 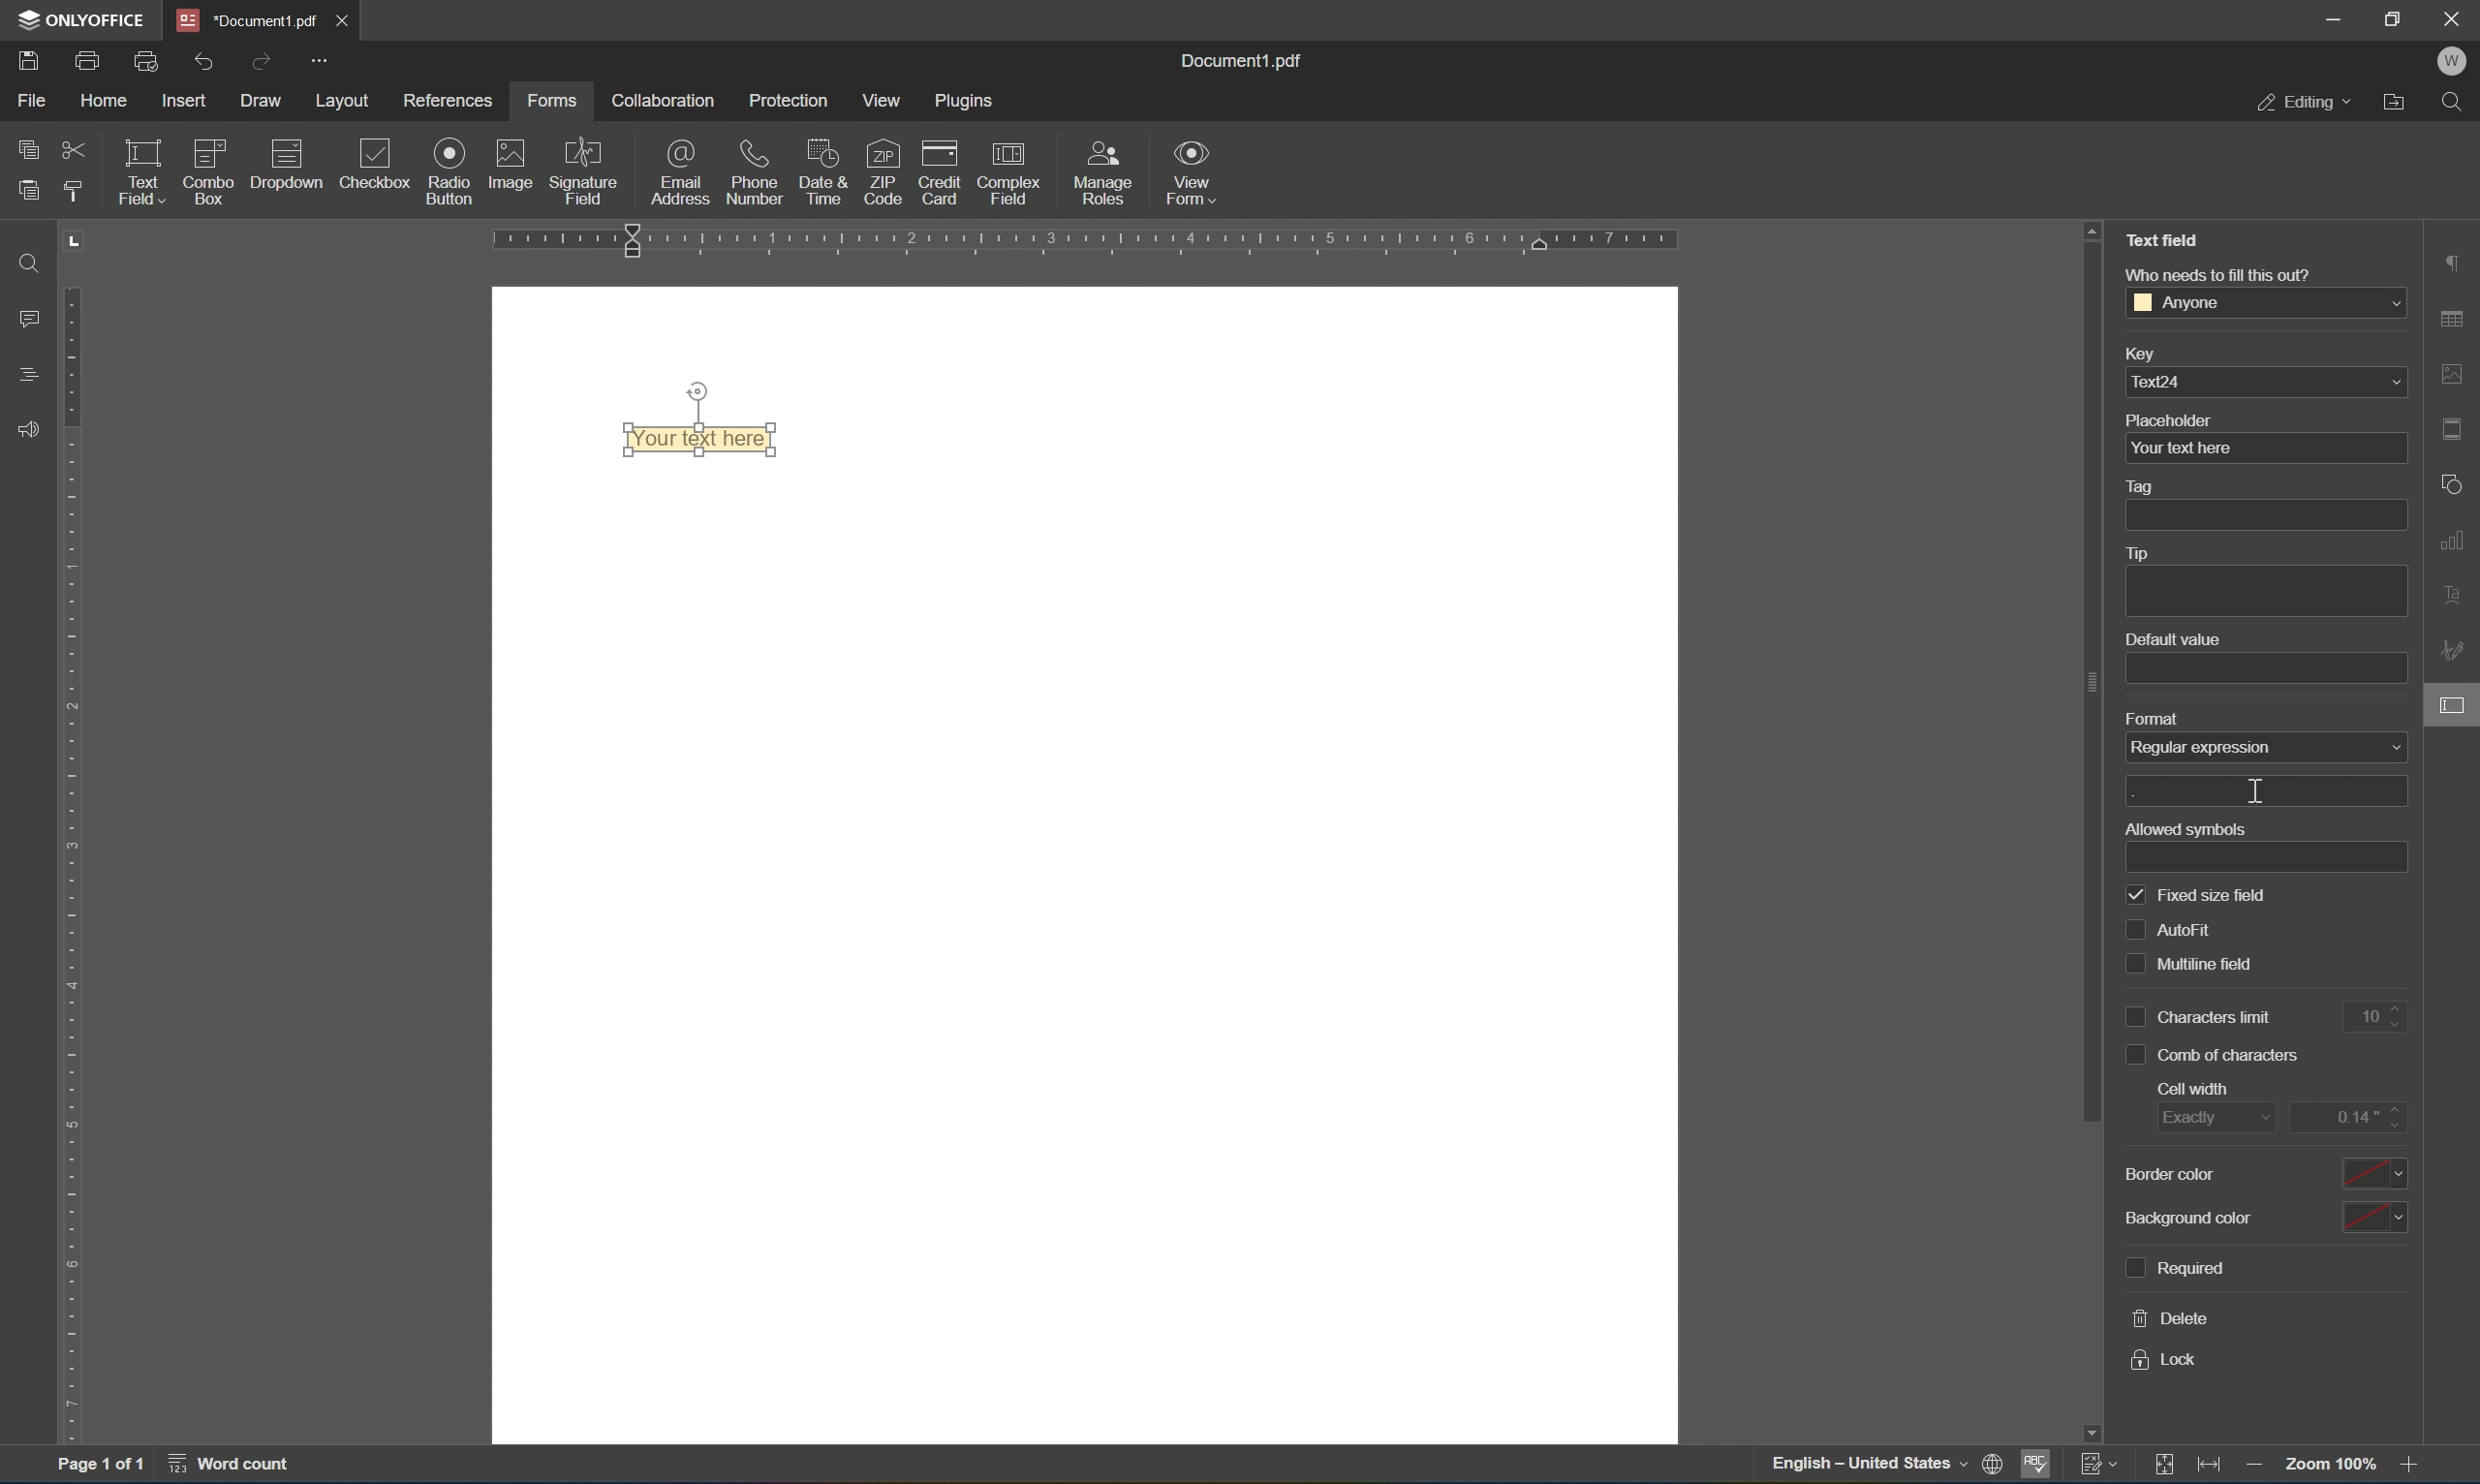 What do you see at coordinates (888, 101) in the screenshot?
I see `view` at bounding box center [888, 101].